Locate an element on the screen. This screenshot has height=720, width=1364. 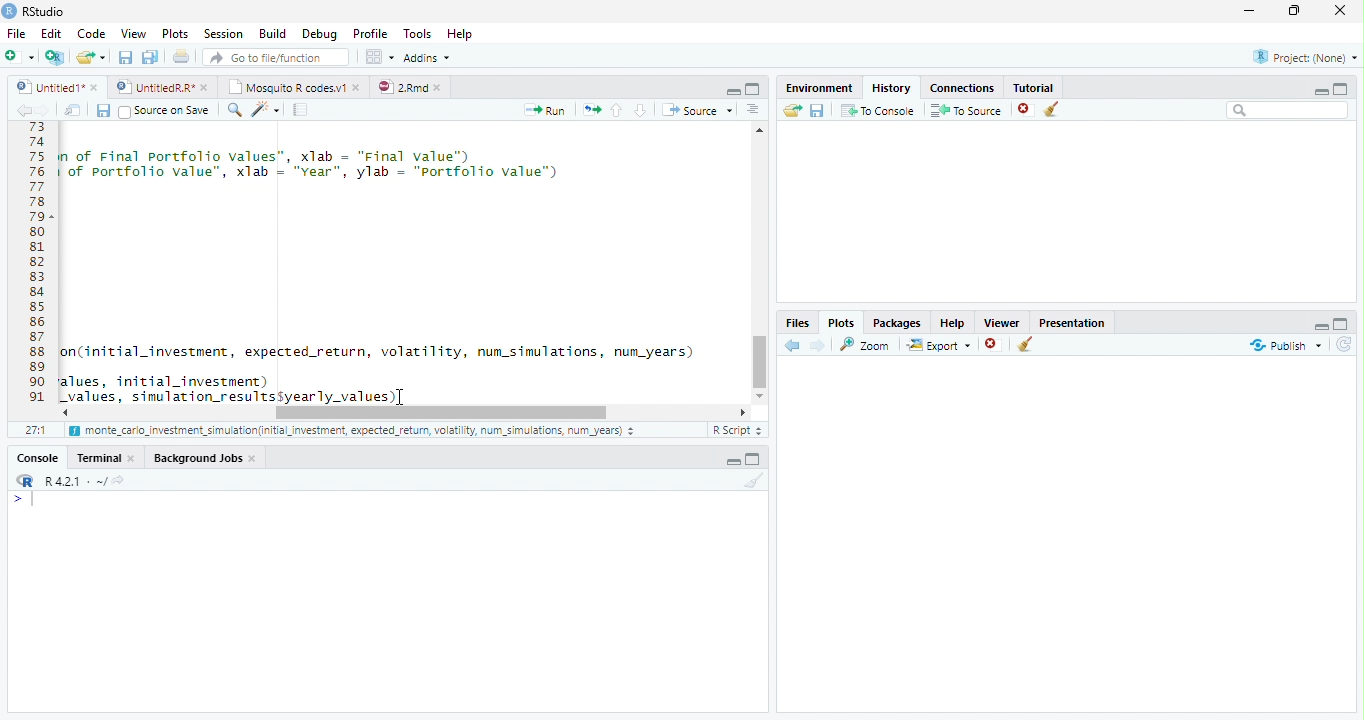
Full Height is located at coordinates (754, 88).